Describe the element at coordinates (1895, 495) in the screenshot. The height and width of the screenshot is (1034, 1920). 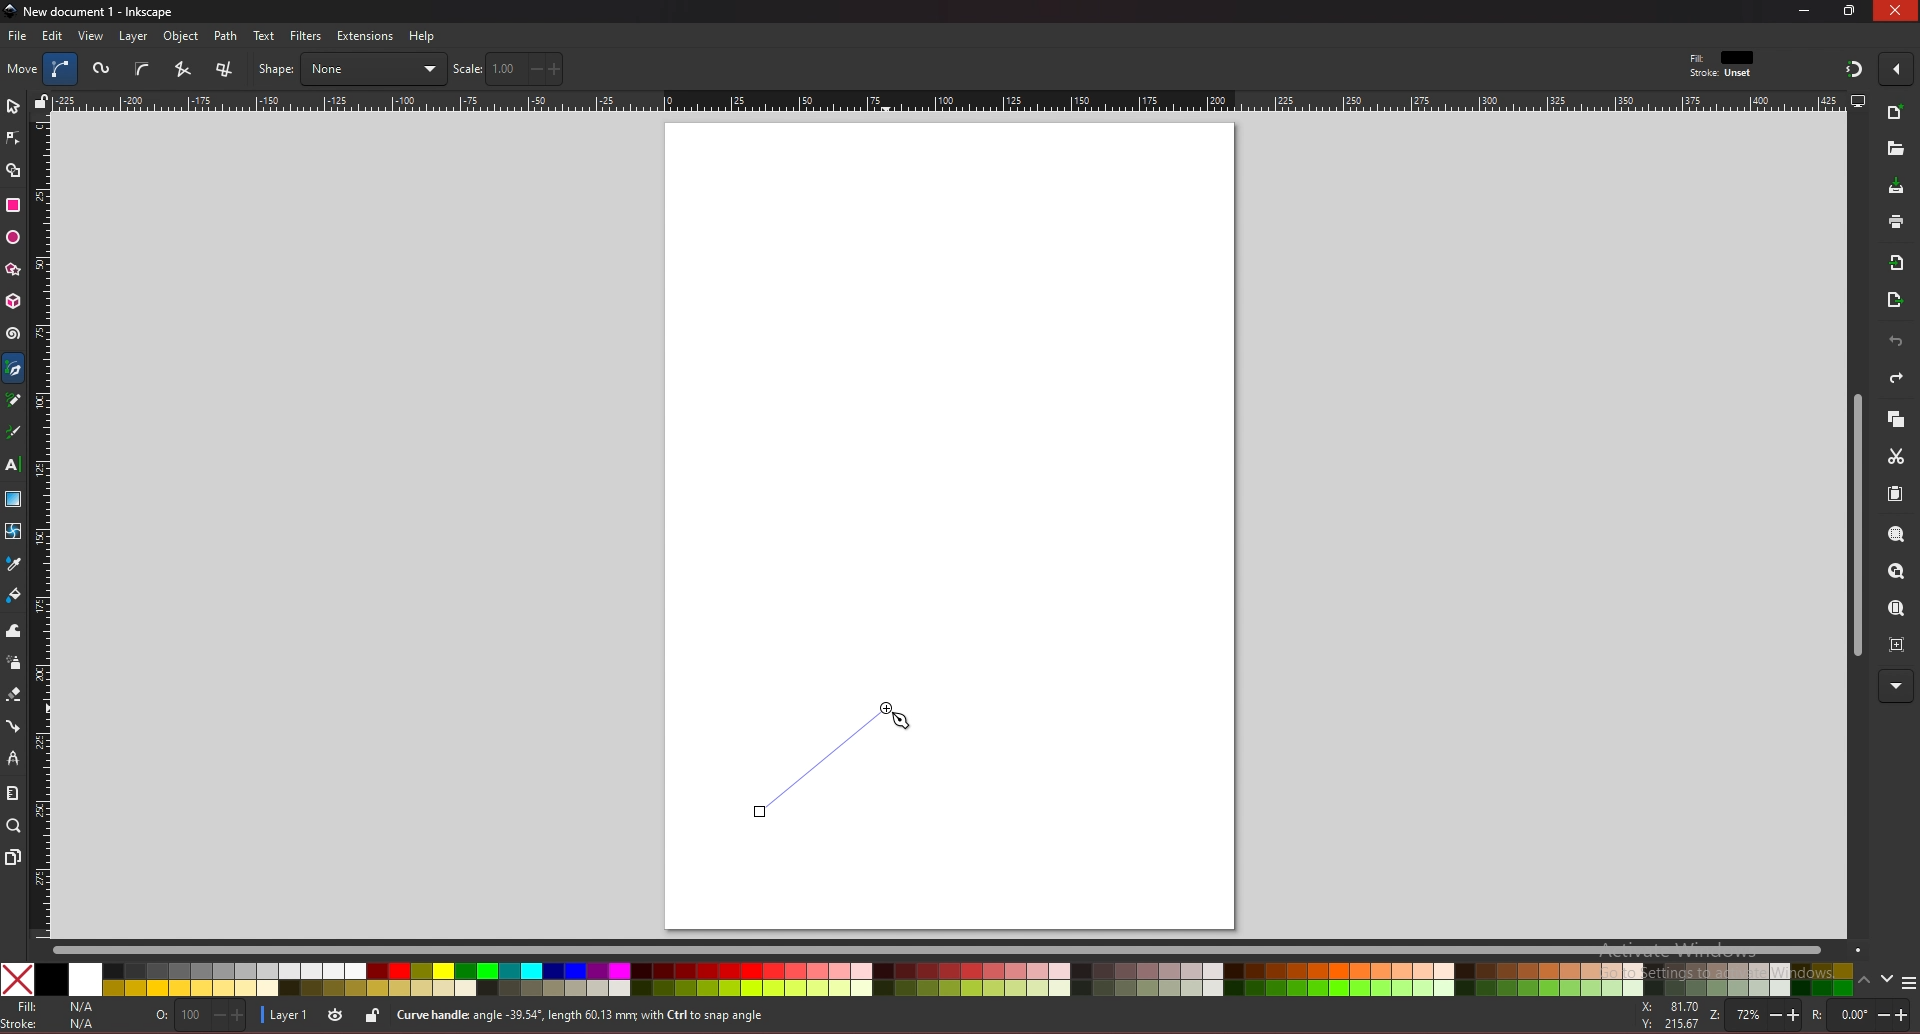
I see `paste` at that location.